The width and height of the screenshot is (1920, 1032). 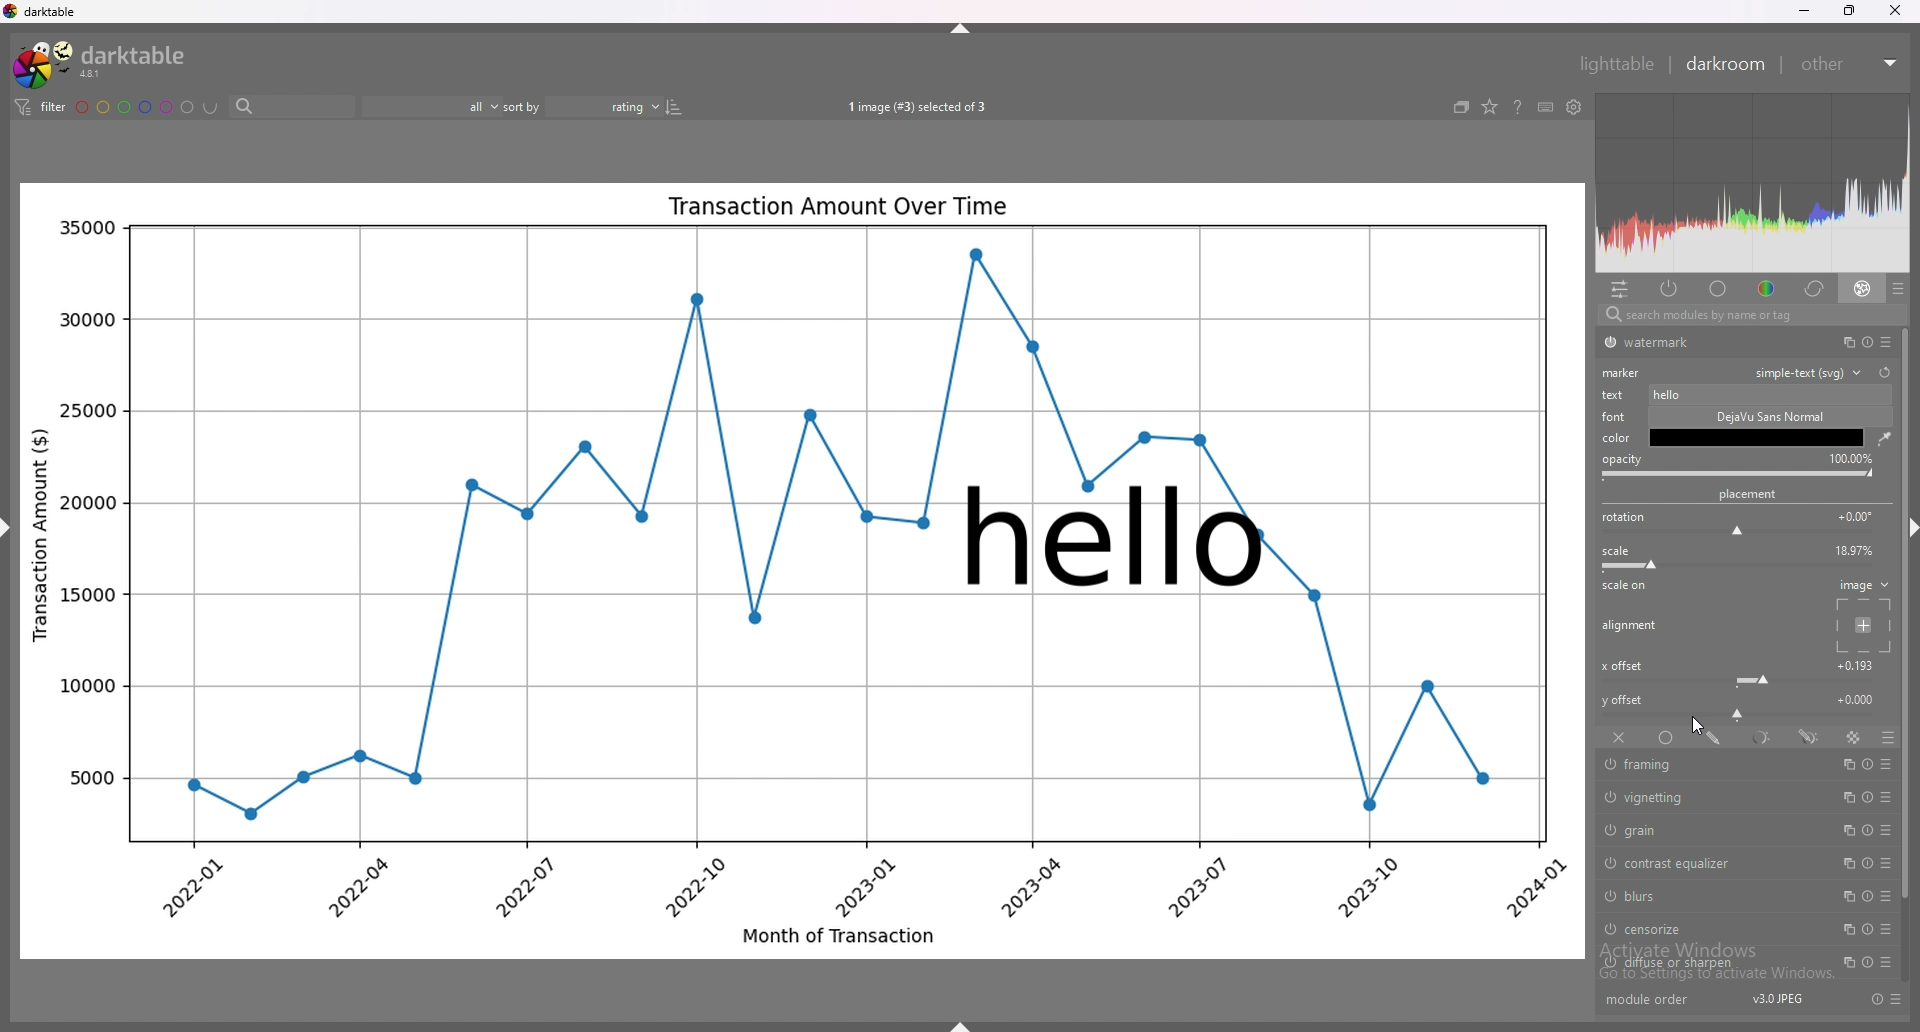 I want to click on marker, so click(x=1622, y=373).